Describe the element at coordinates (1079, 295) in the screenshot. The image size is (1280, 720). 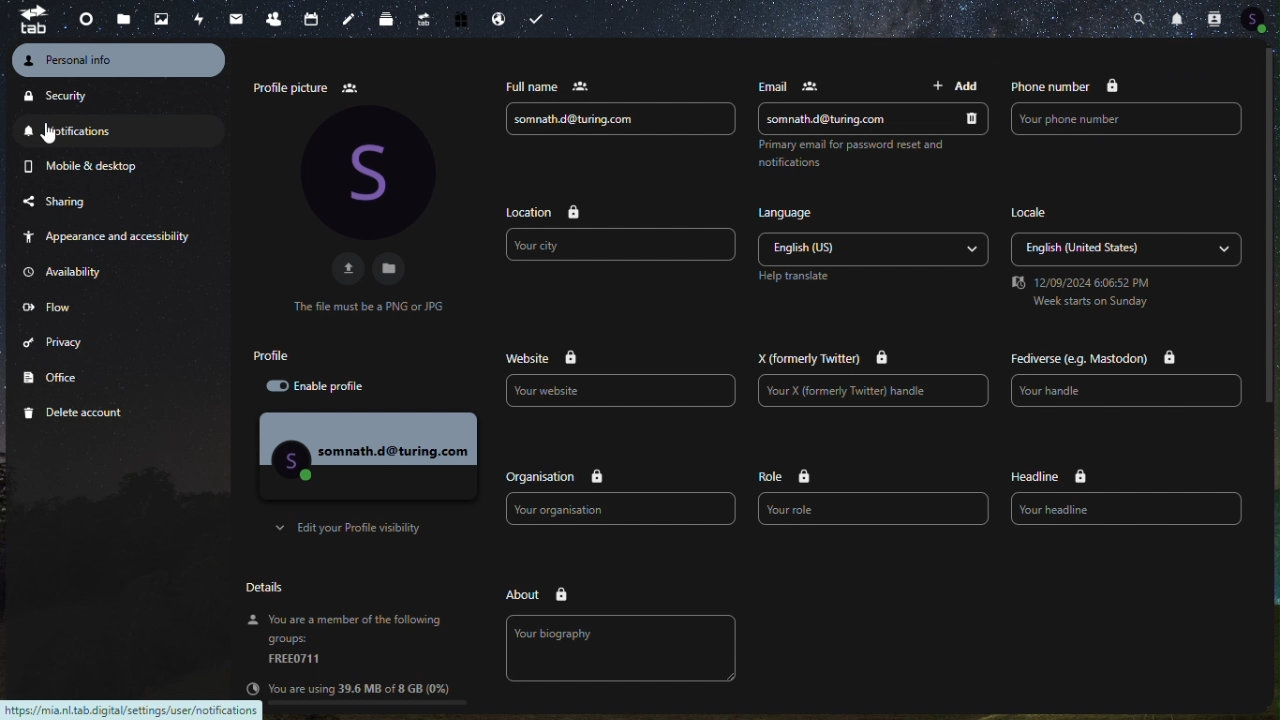
I see `Date and time` at that location.